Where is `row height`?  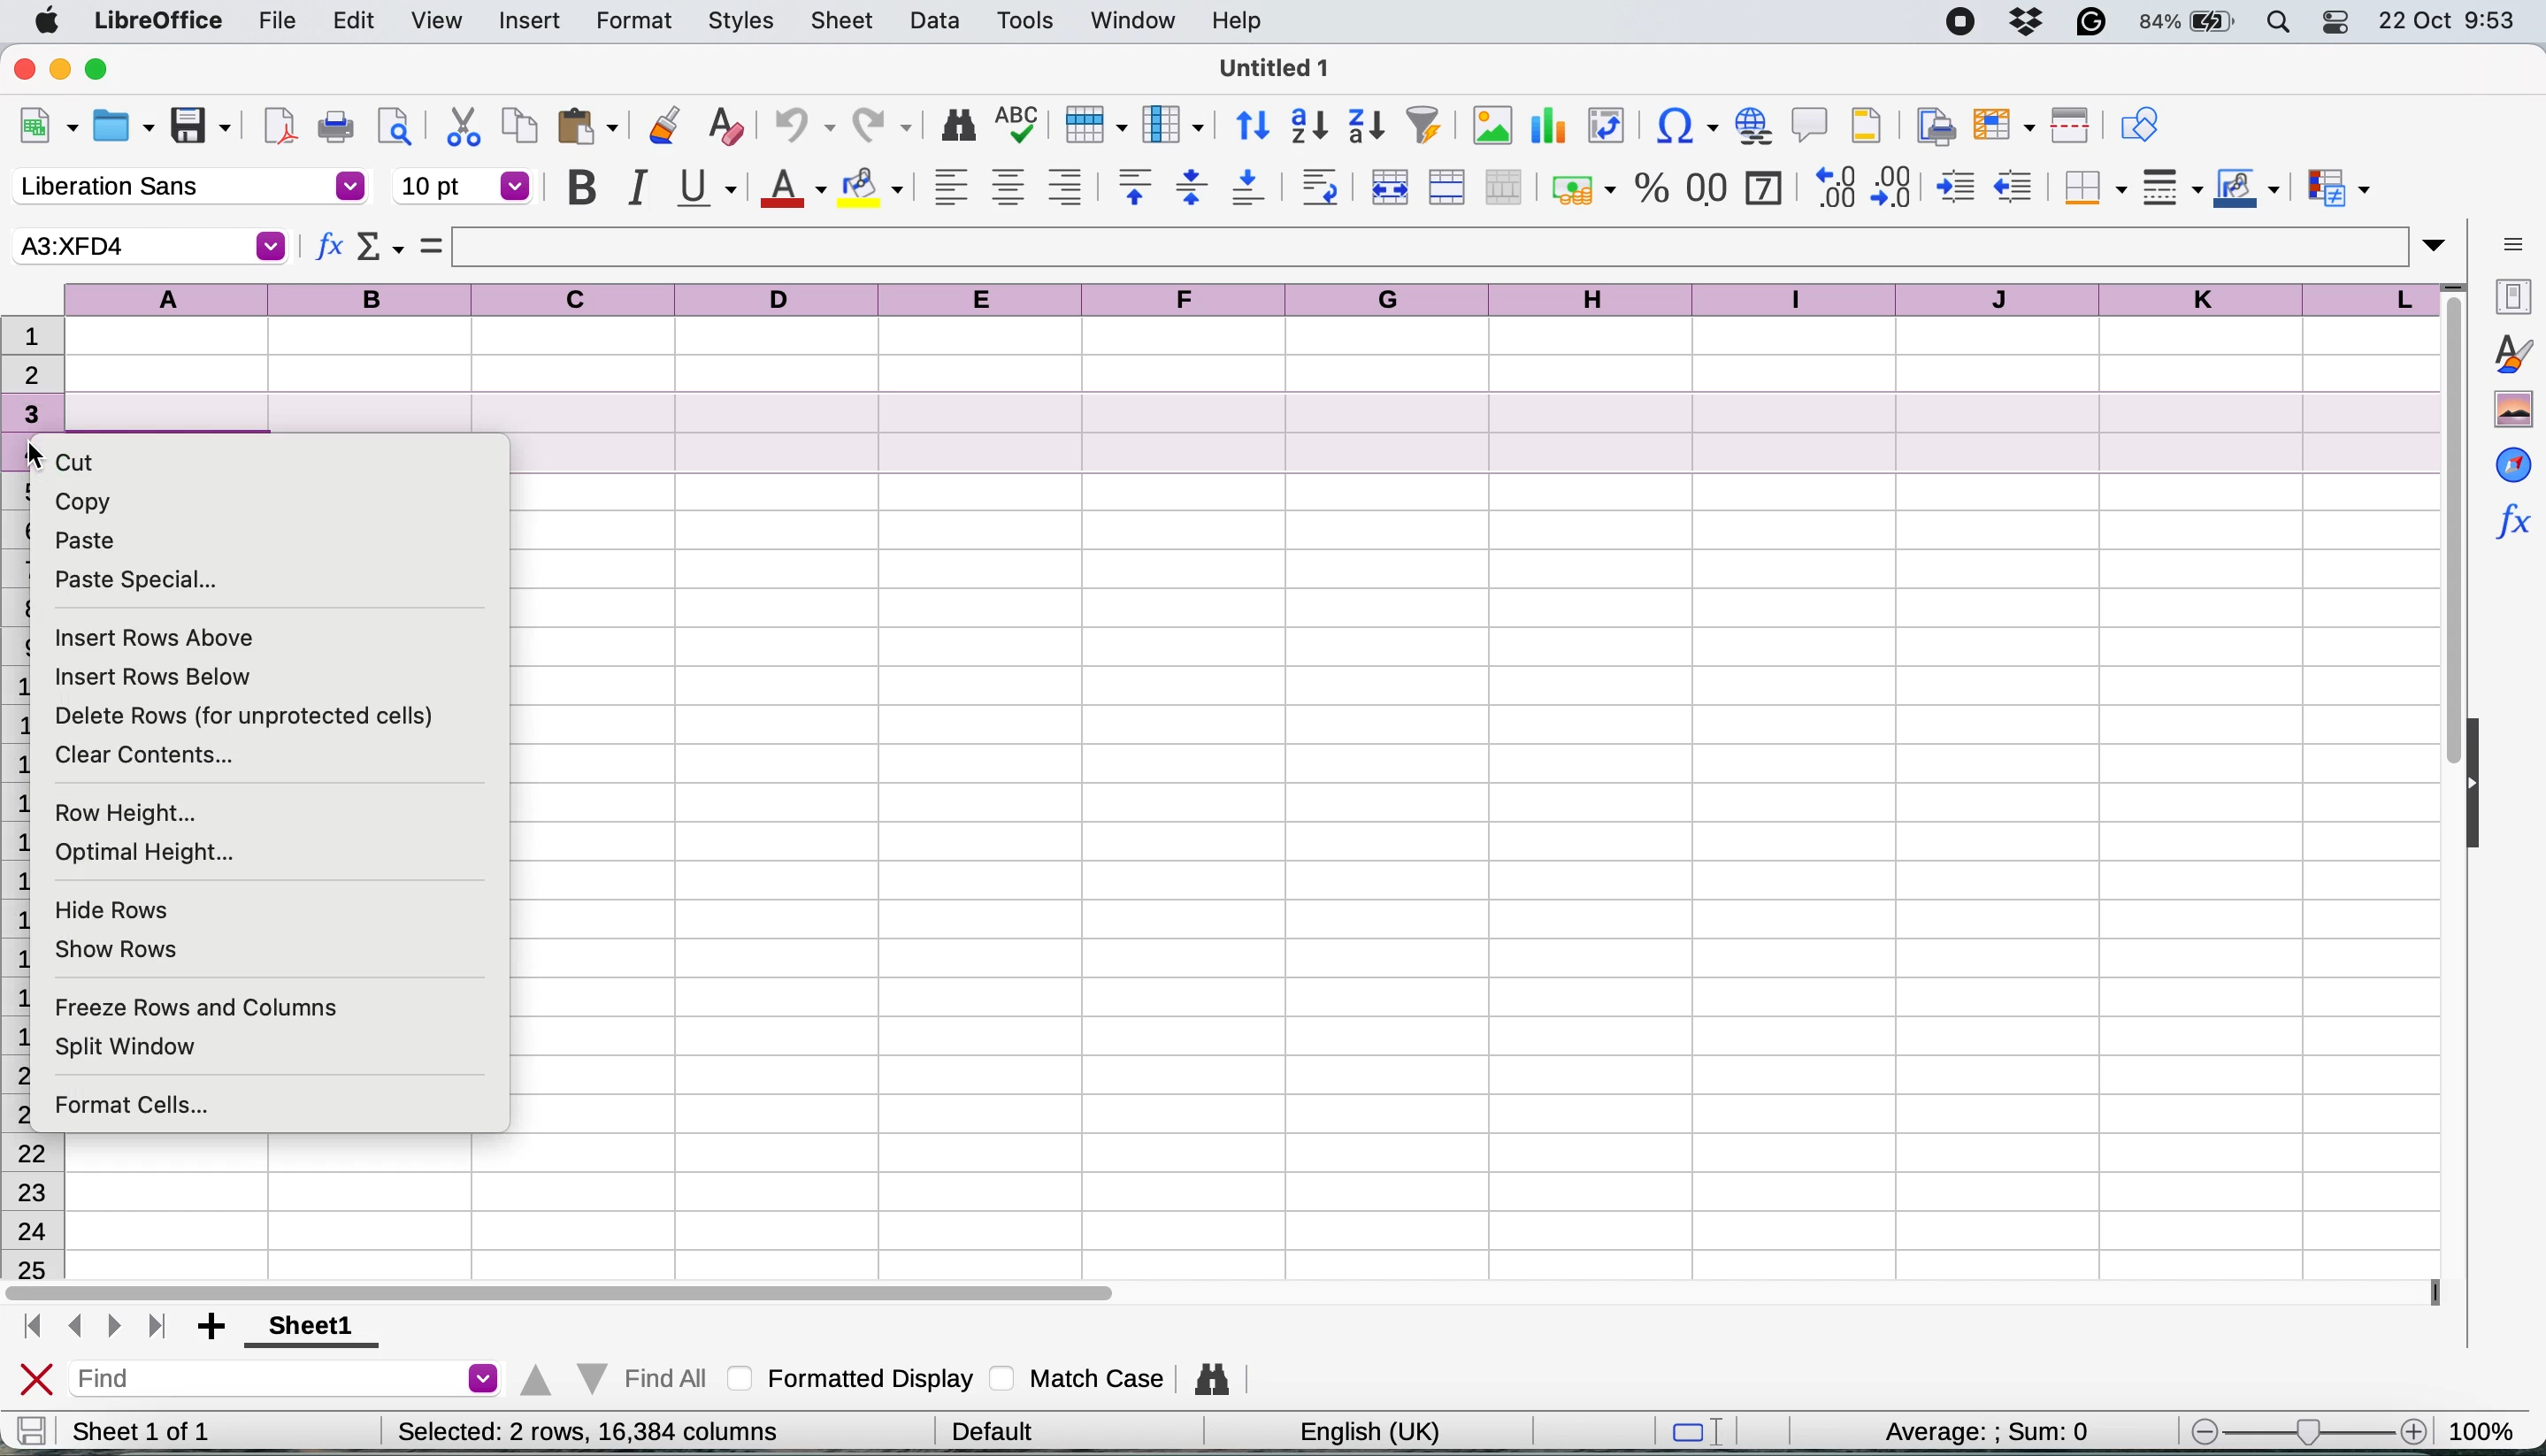
row height is located at coordinates (128, 815).